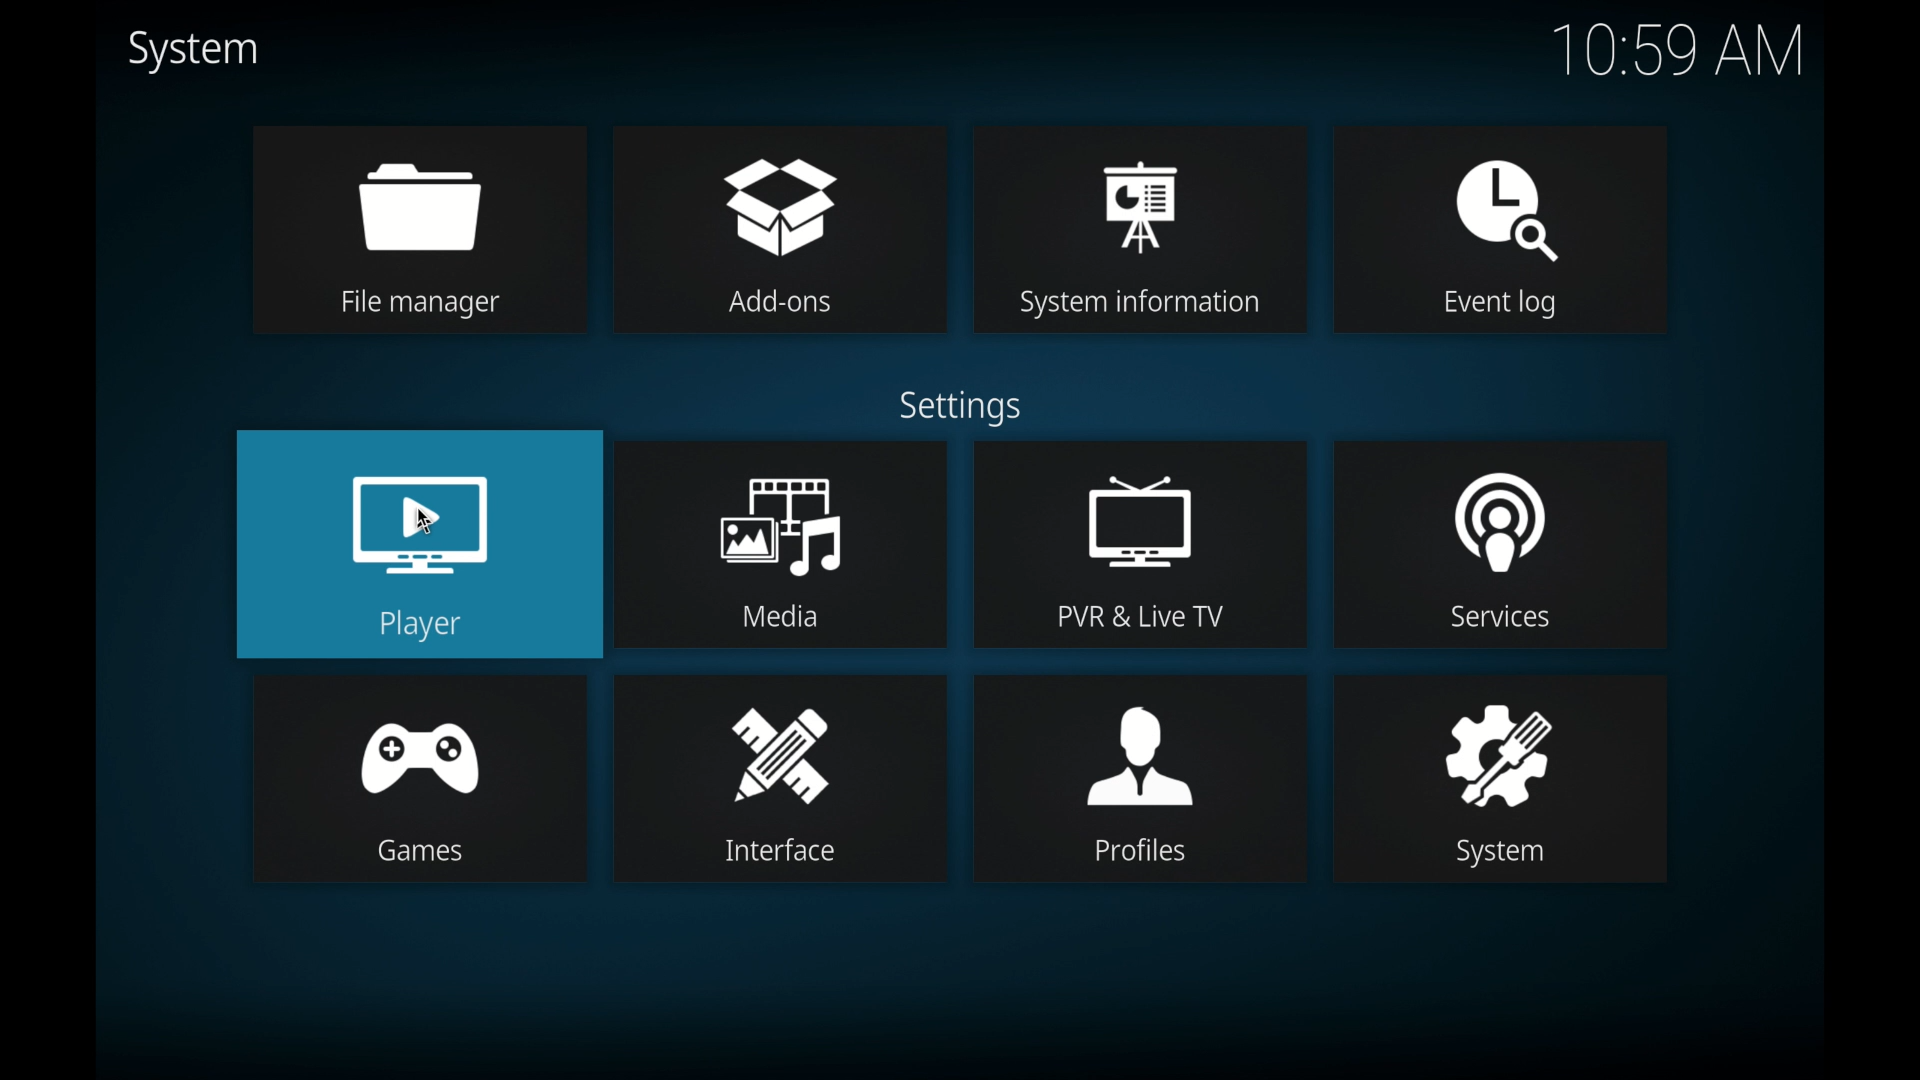 This screenshot has width=1920, height=1080. I want to click on cursor, so click(424, 519).